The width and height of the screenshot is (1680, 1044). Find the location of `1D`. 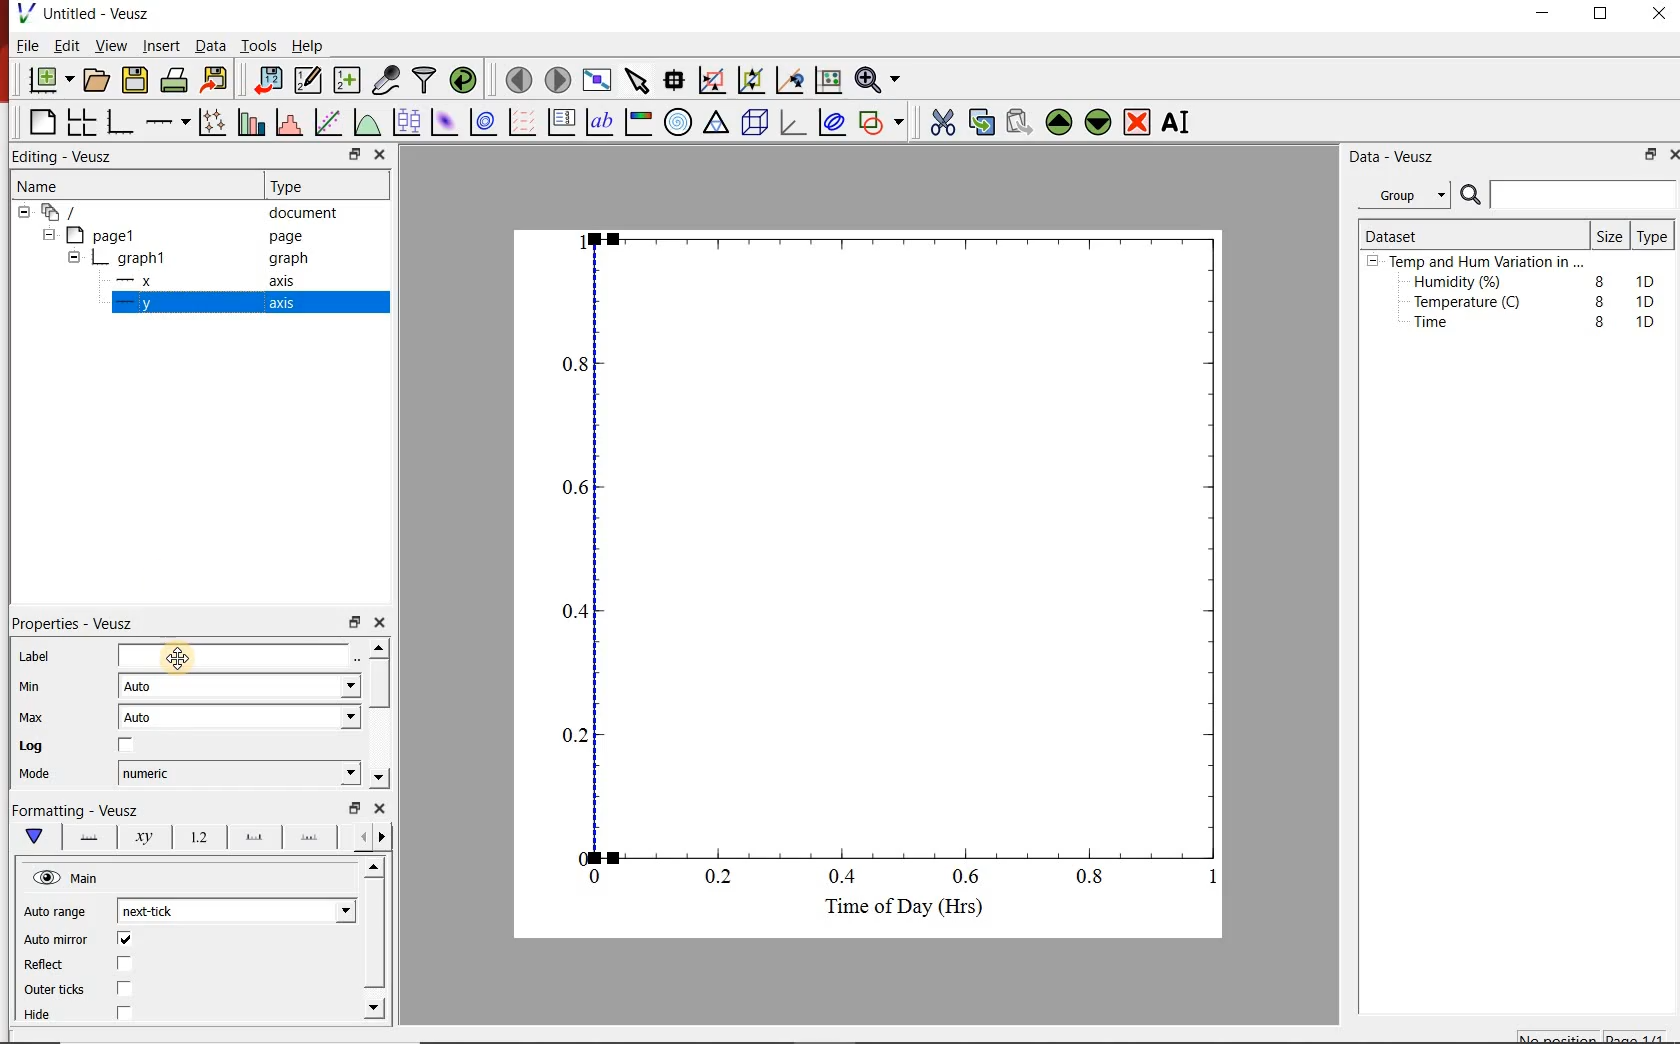

1D is located at coordinates (1650, 279).